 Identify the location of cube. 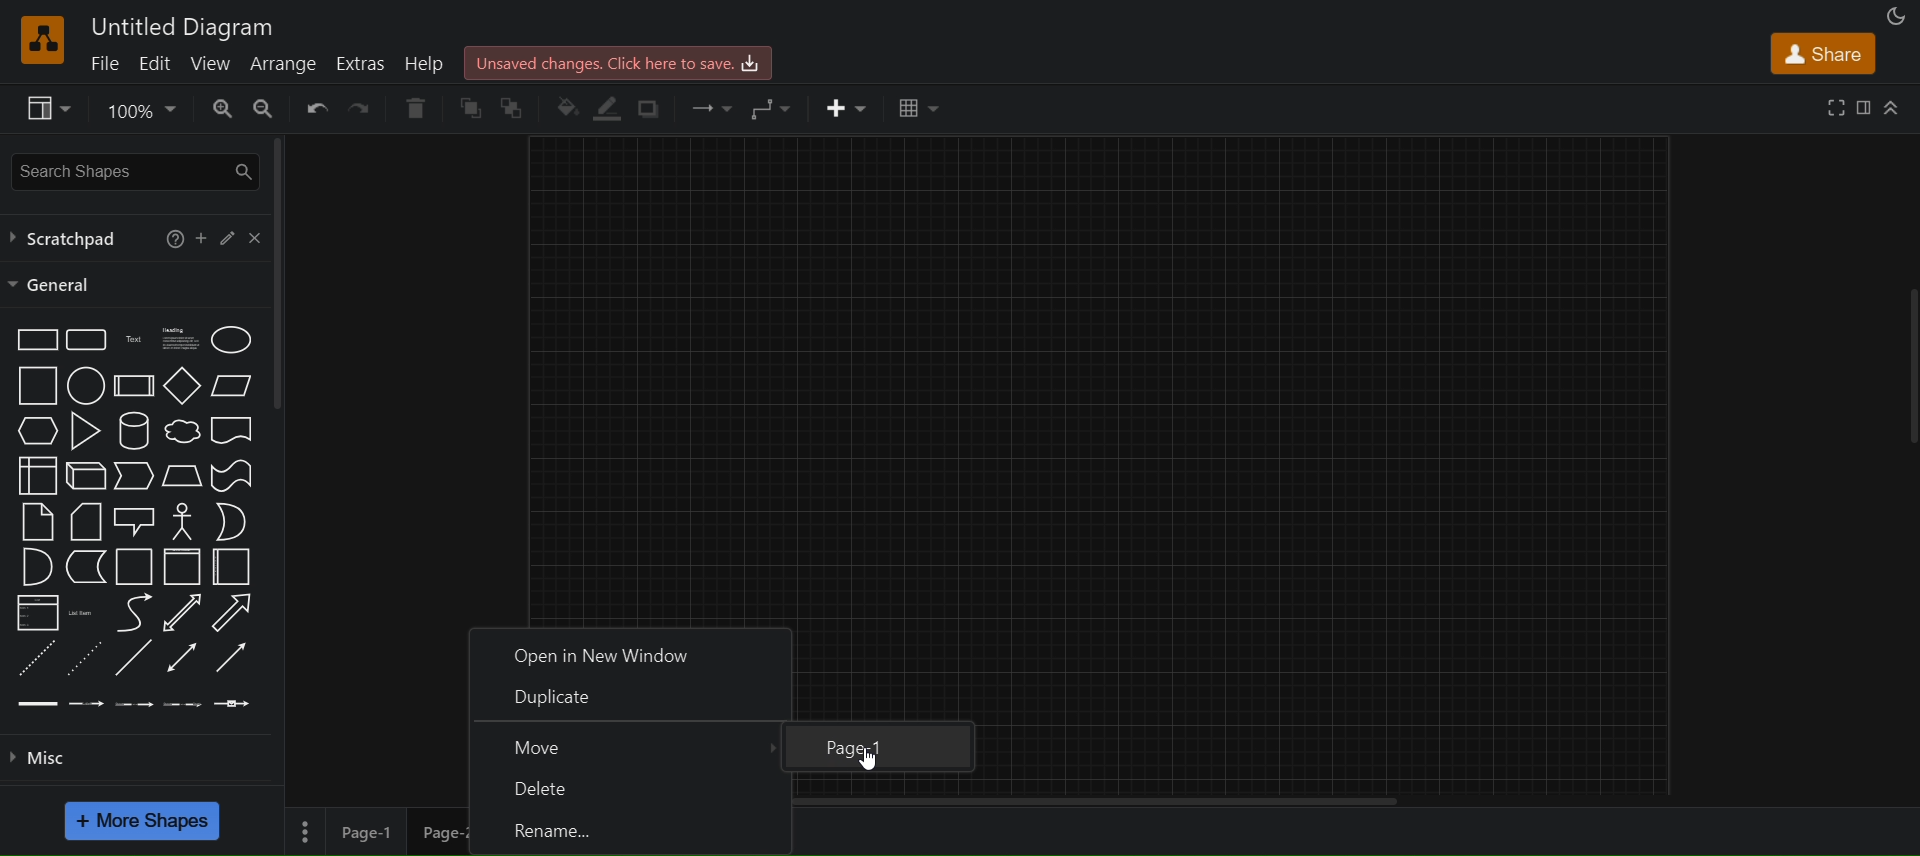
(83, 476).